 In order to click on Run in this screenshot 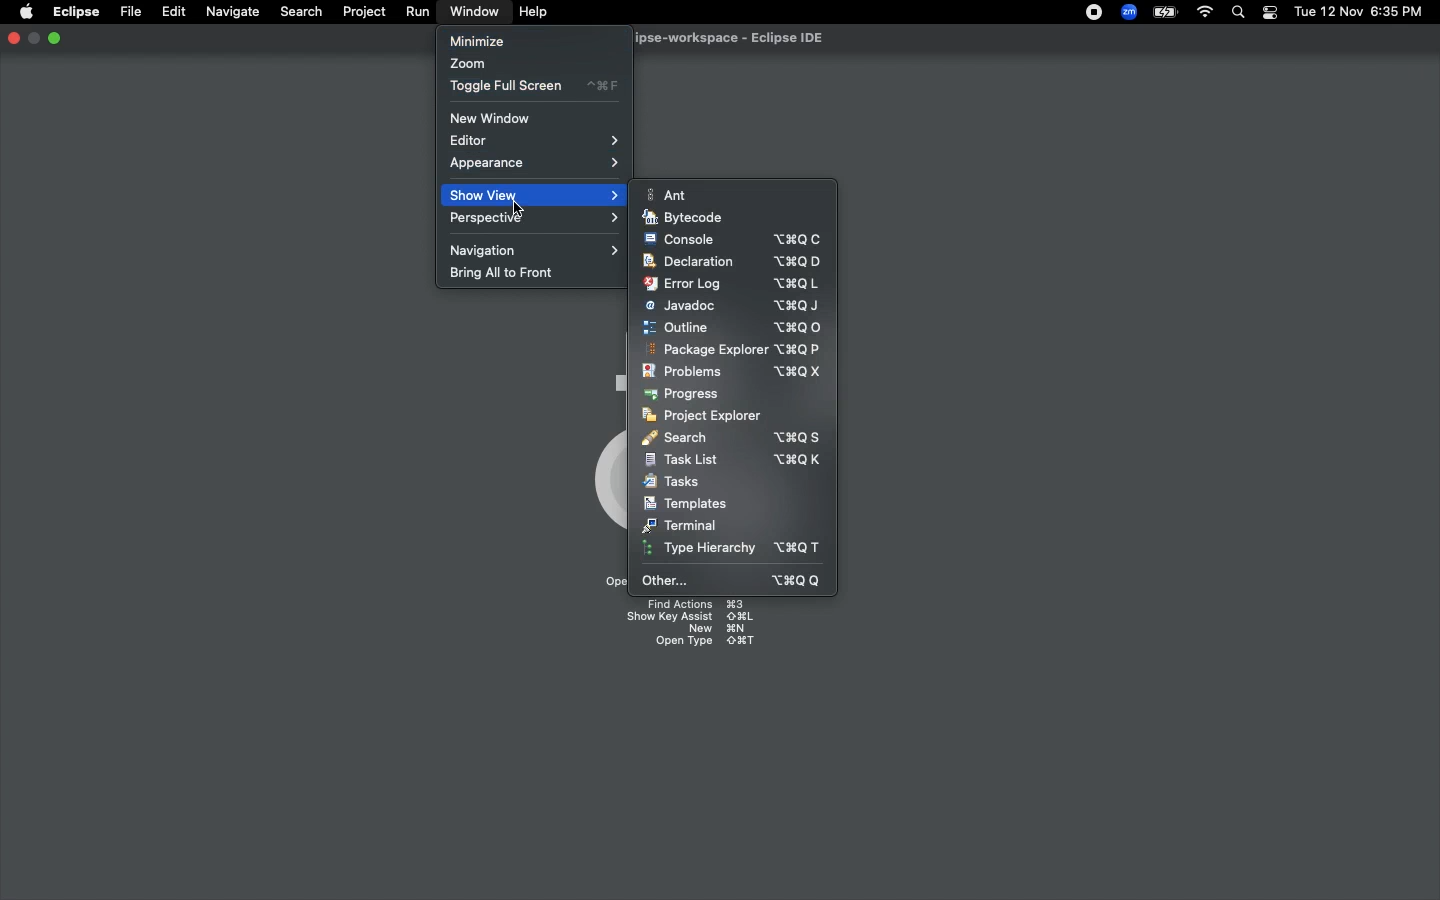, I will do `click(419, 12)`.